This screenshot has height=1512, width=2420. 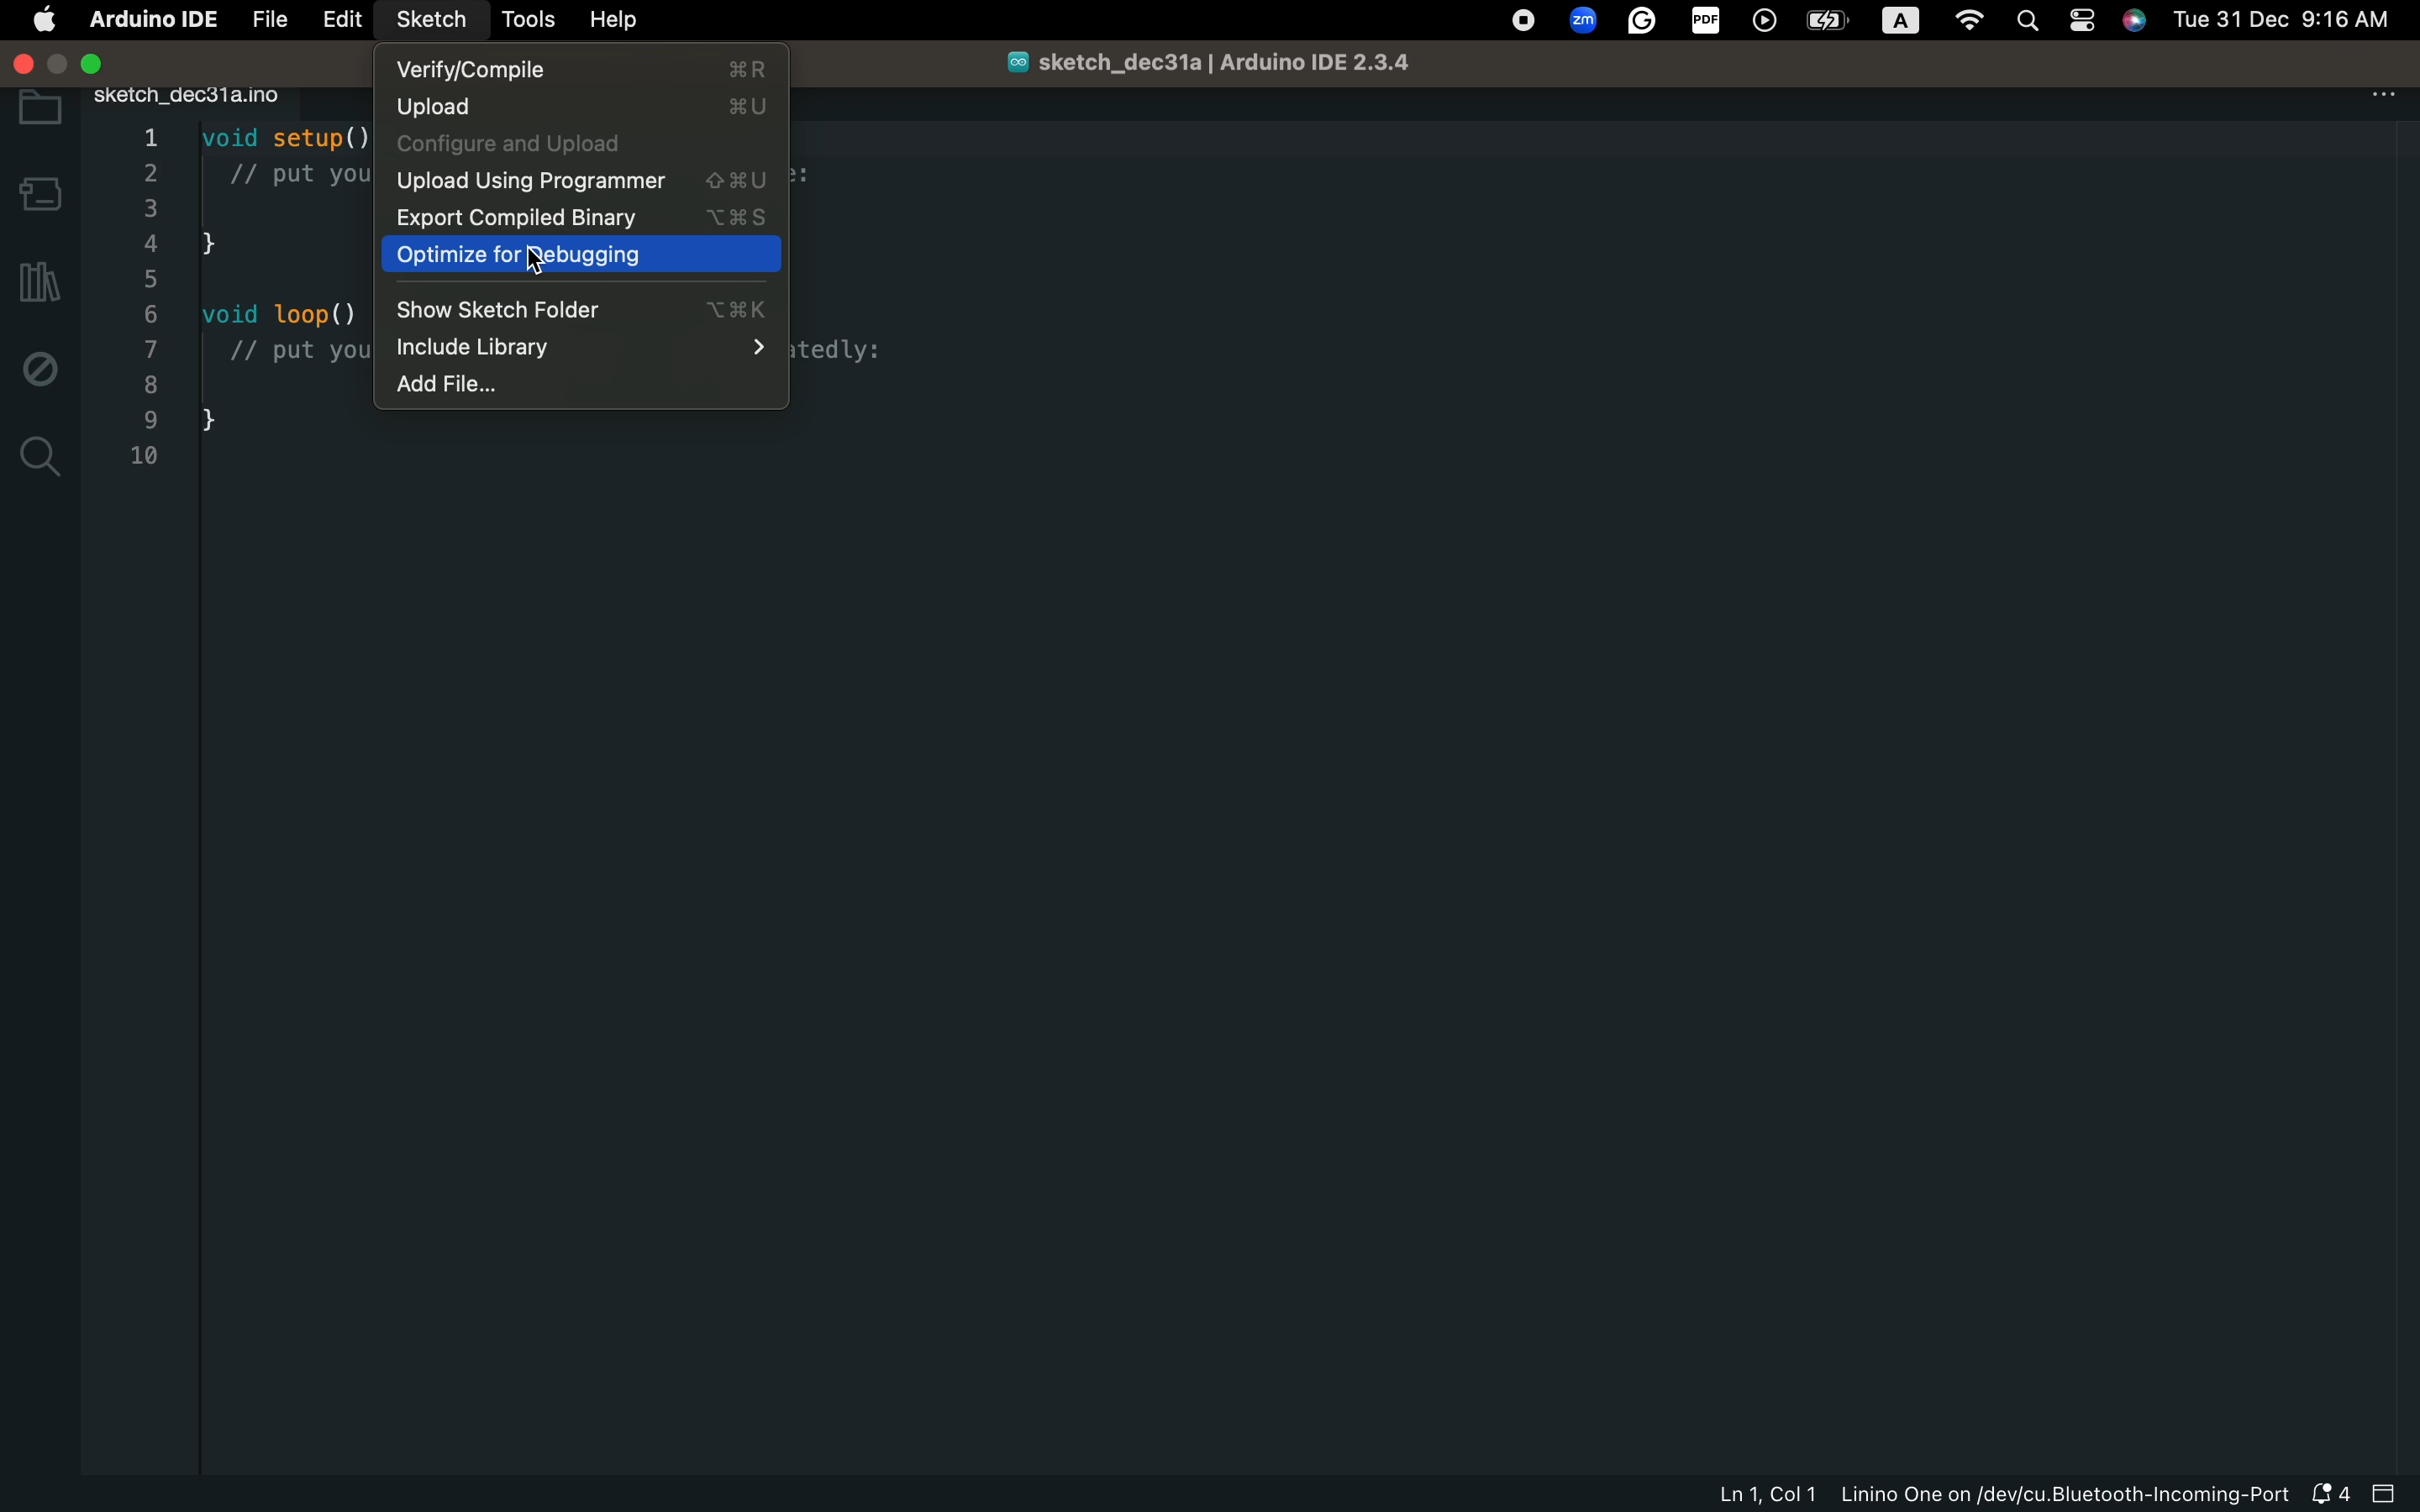 What do you see at coordinates (46, 22) in the screenshot?
I see `main setting` at bounding box center [46, 22].